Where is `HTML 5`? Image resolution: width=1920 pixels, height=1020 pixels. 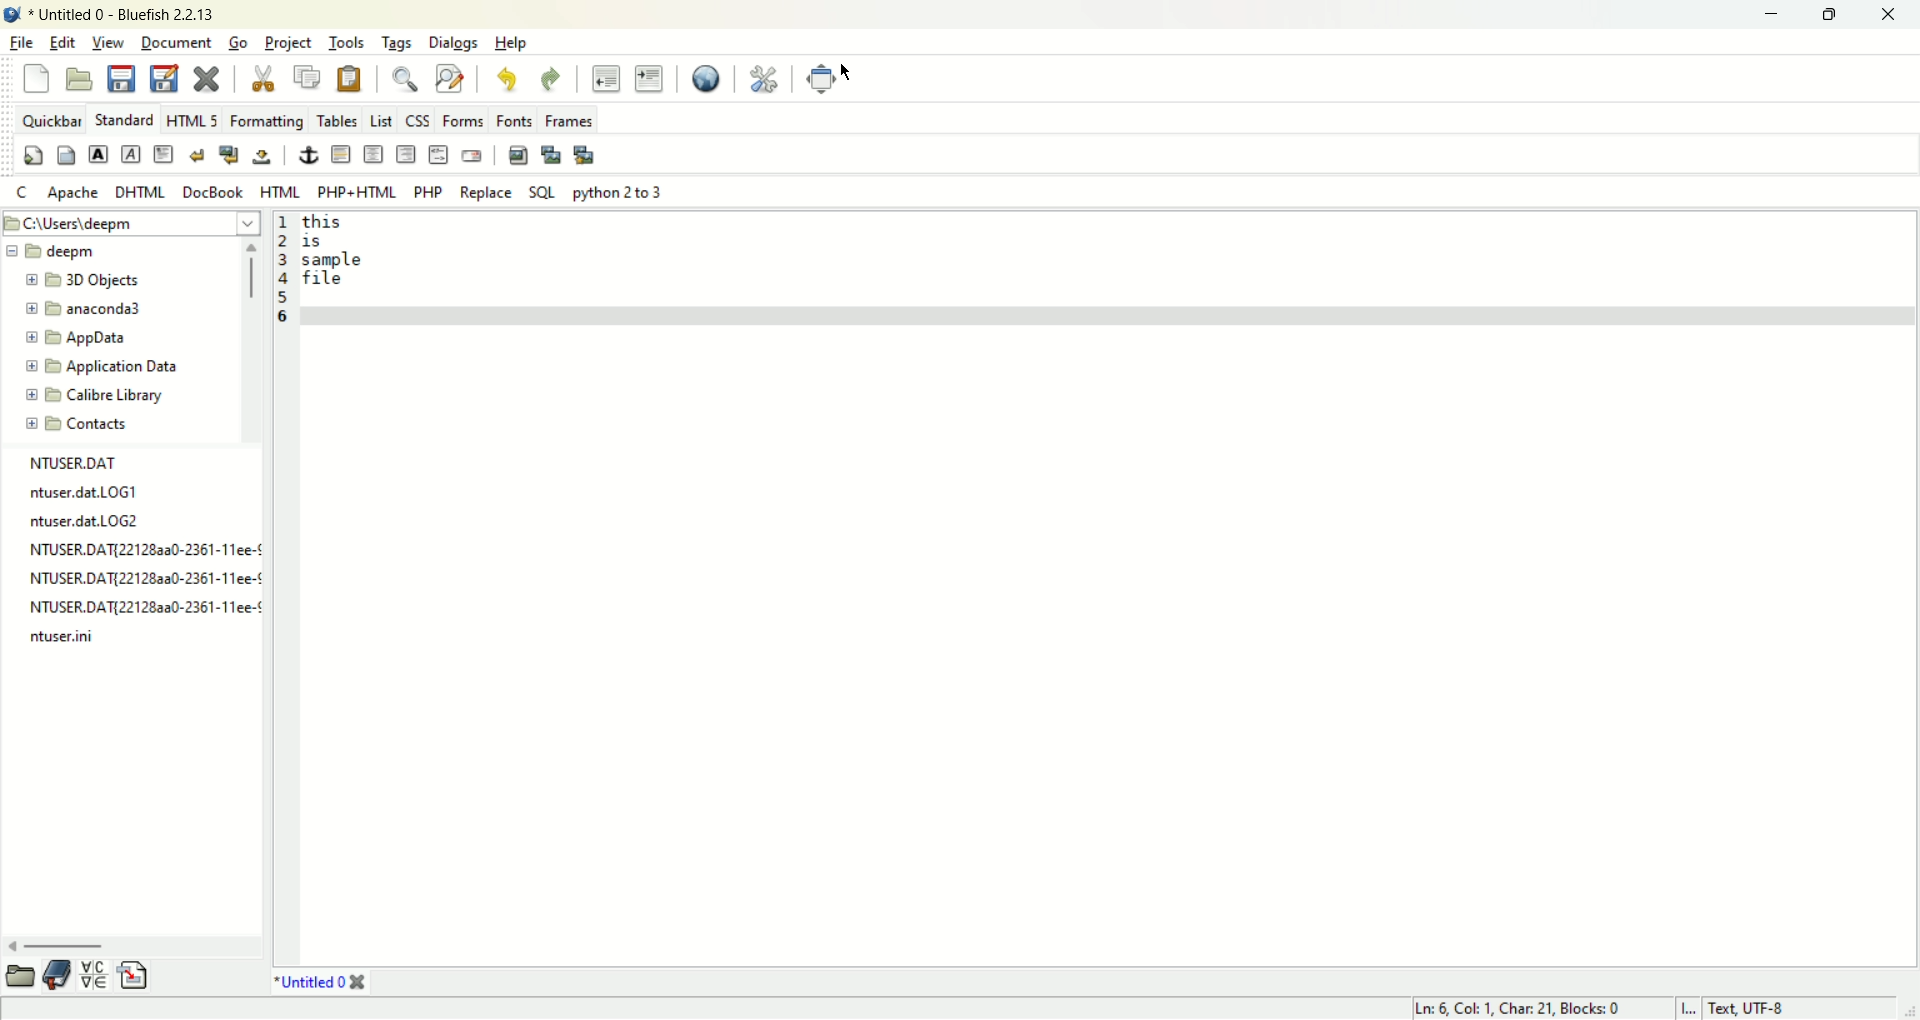 HTML 5 is located at coordinates (192, 120).